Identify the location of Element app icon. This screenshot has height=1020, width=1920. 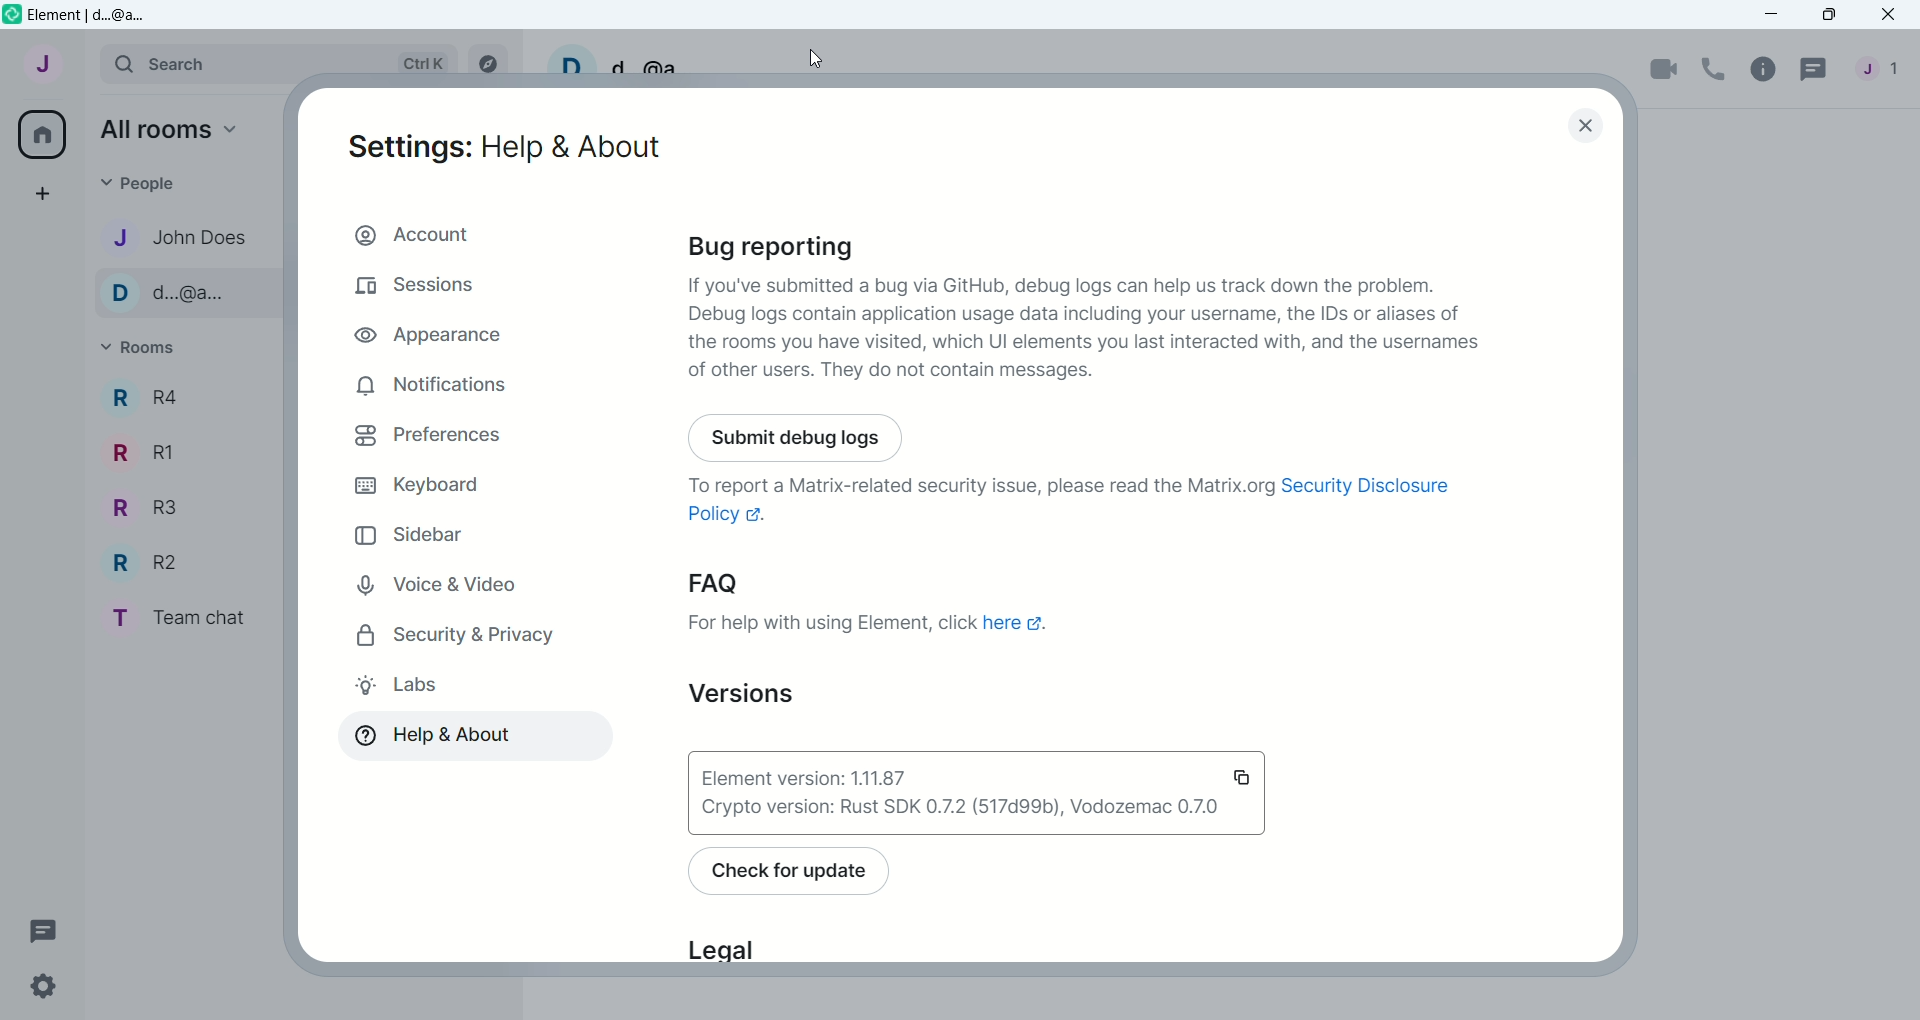
(12, 15).